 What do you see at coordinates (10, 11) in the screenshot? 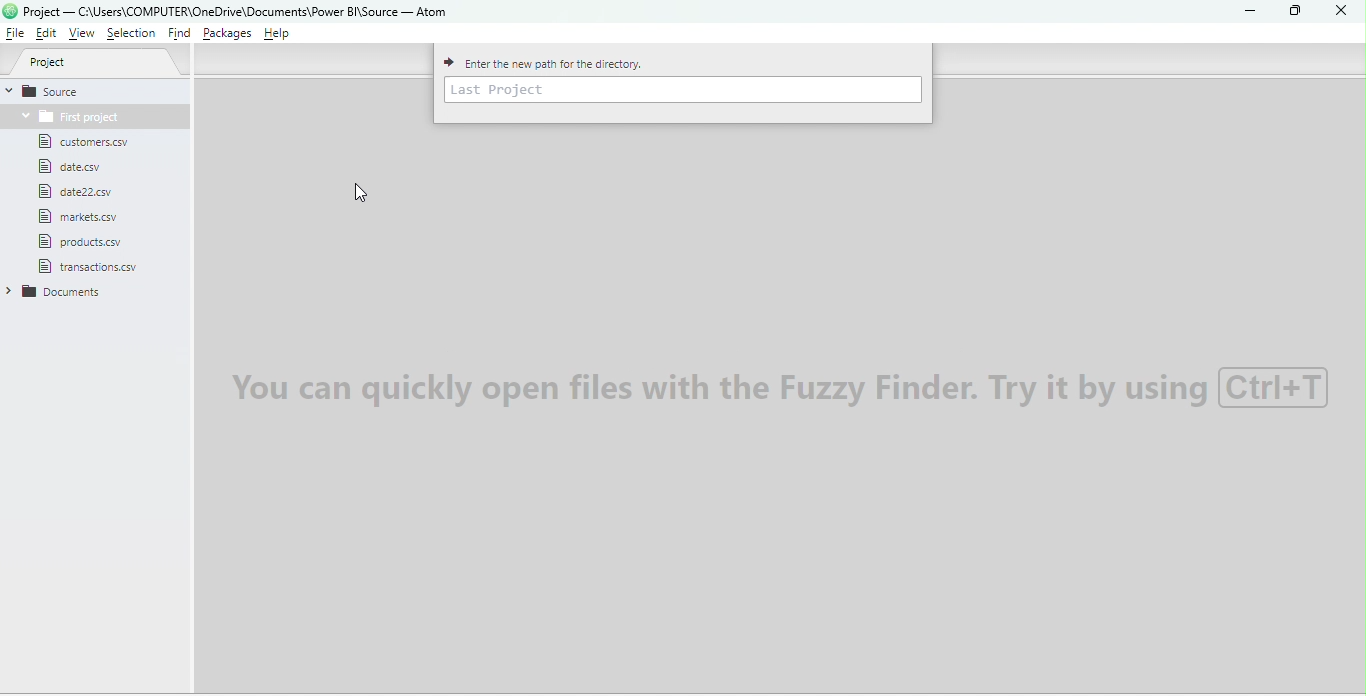
I see `logo ` at bounding box center [10, 11].